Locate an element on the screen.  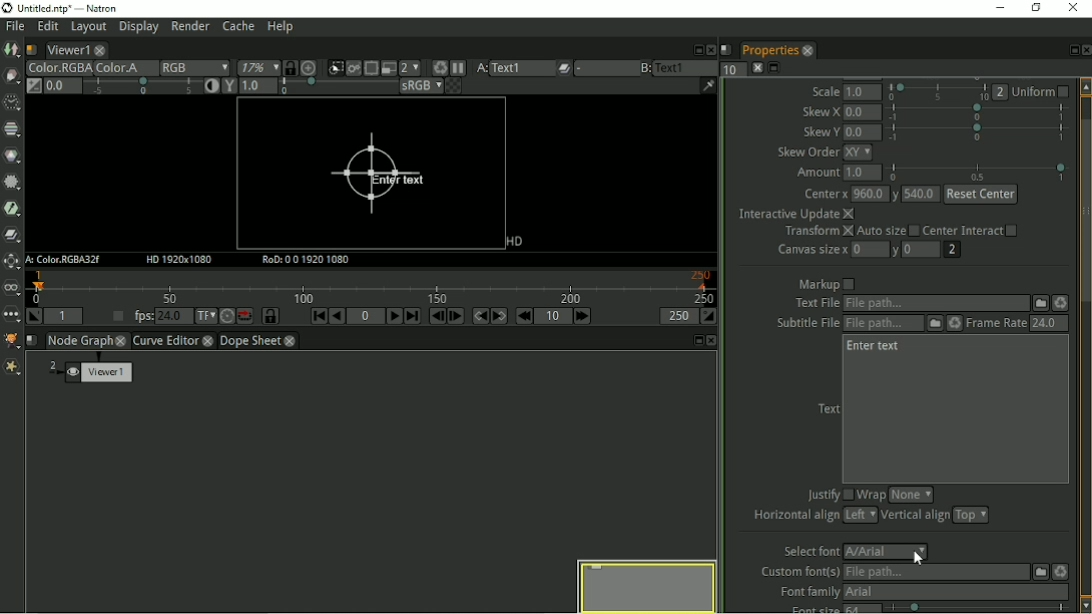
arial is located at coordinates (888, 552).